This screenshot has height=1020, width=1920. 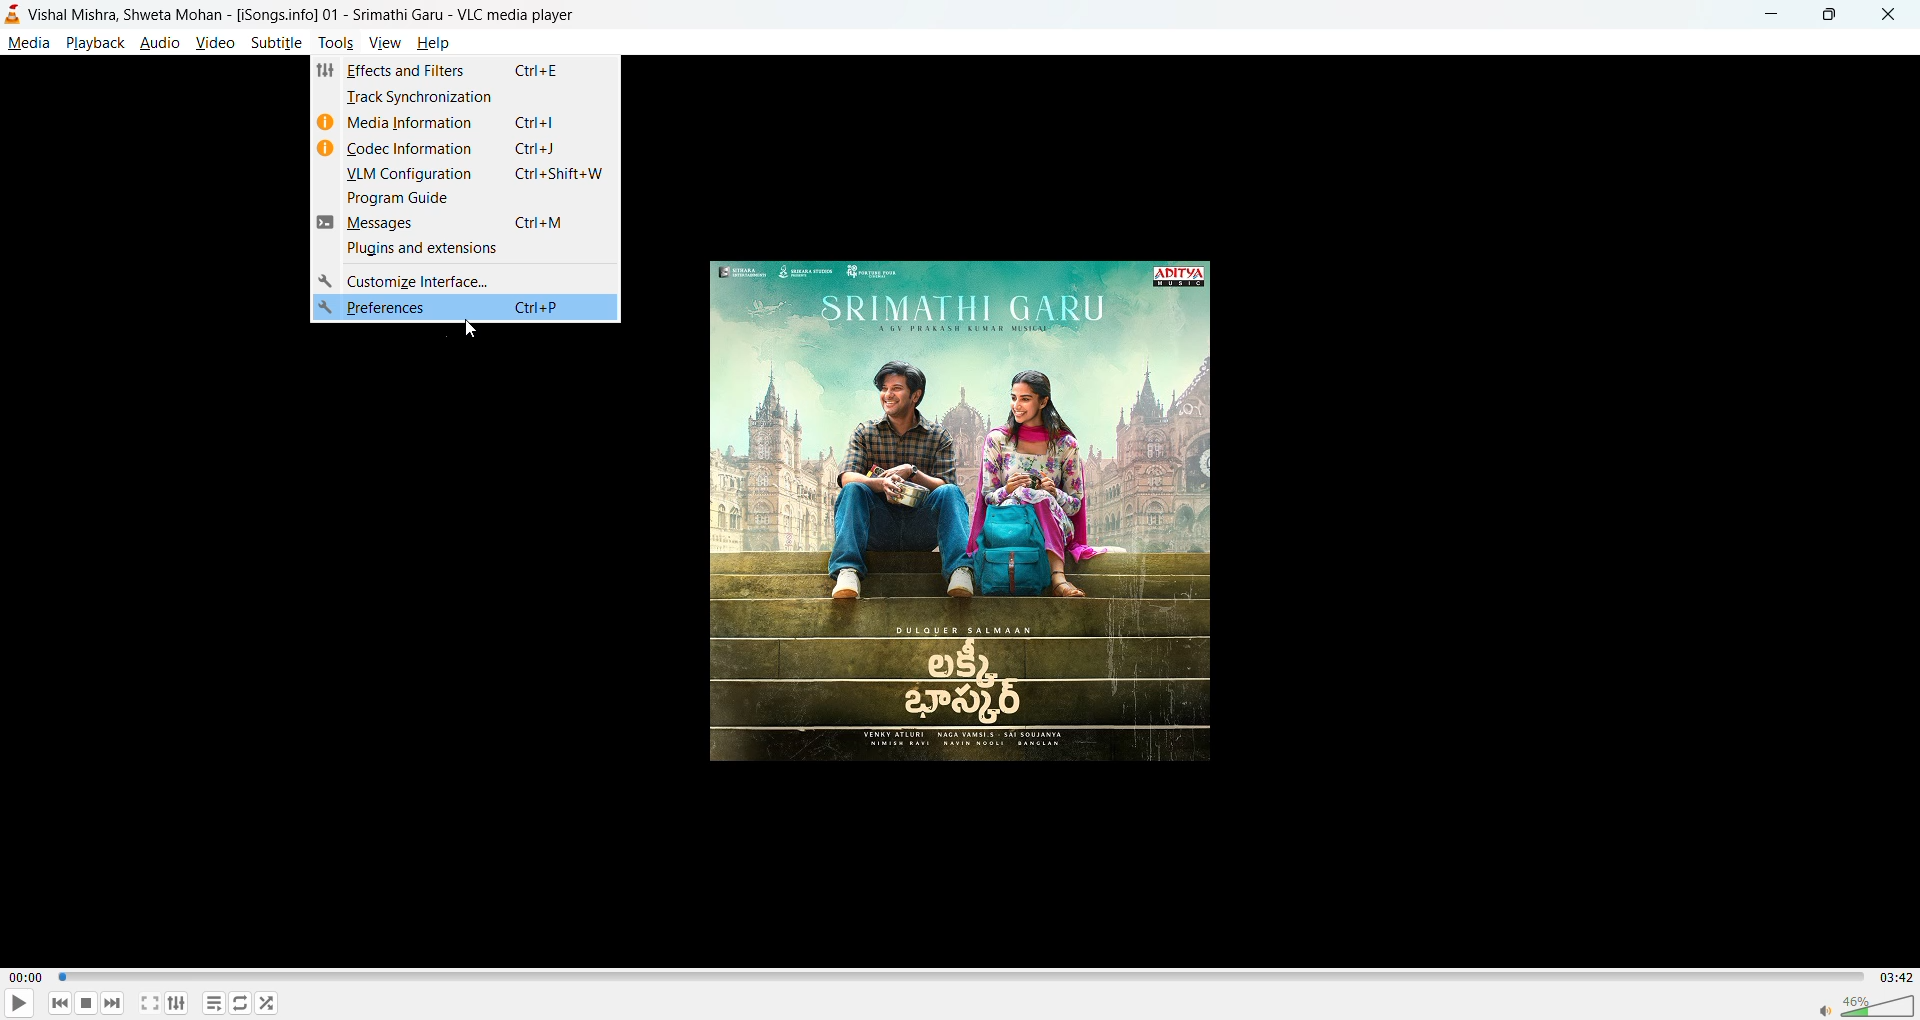 What do you see at coordinates (411, 74) in the screenshot?
I see `effects and filters` at bounding box center [411, 74].